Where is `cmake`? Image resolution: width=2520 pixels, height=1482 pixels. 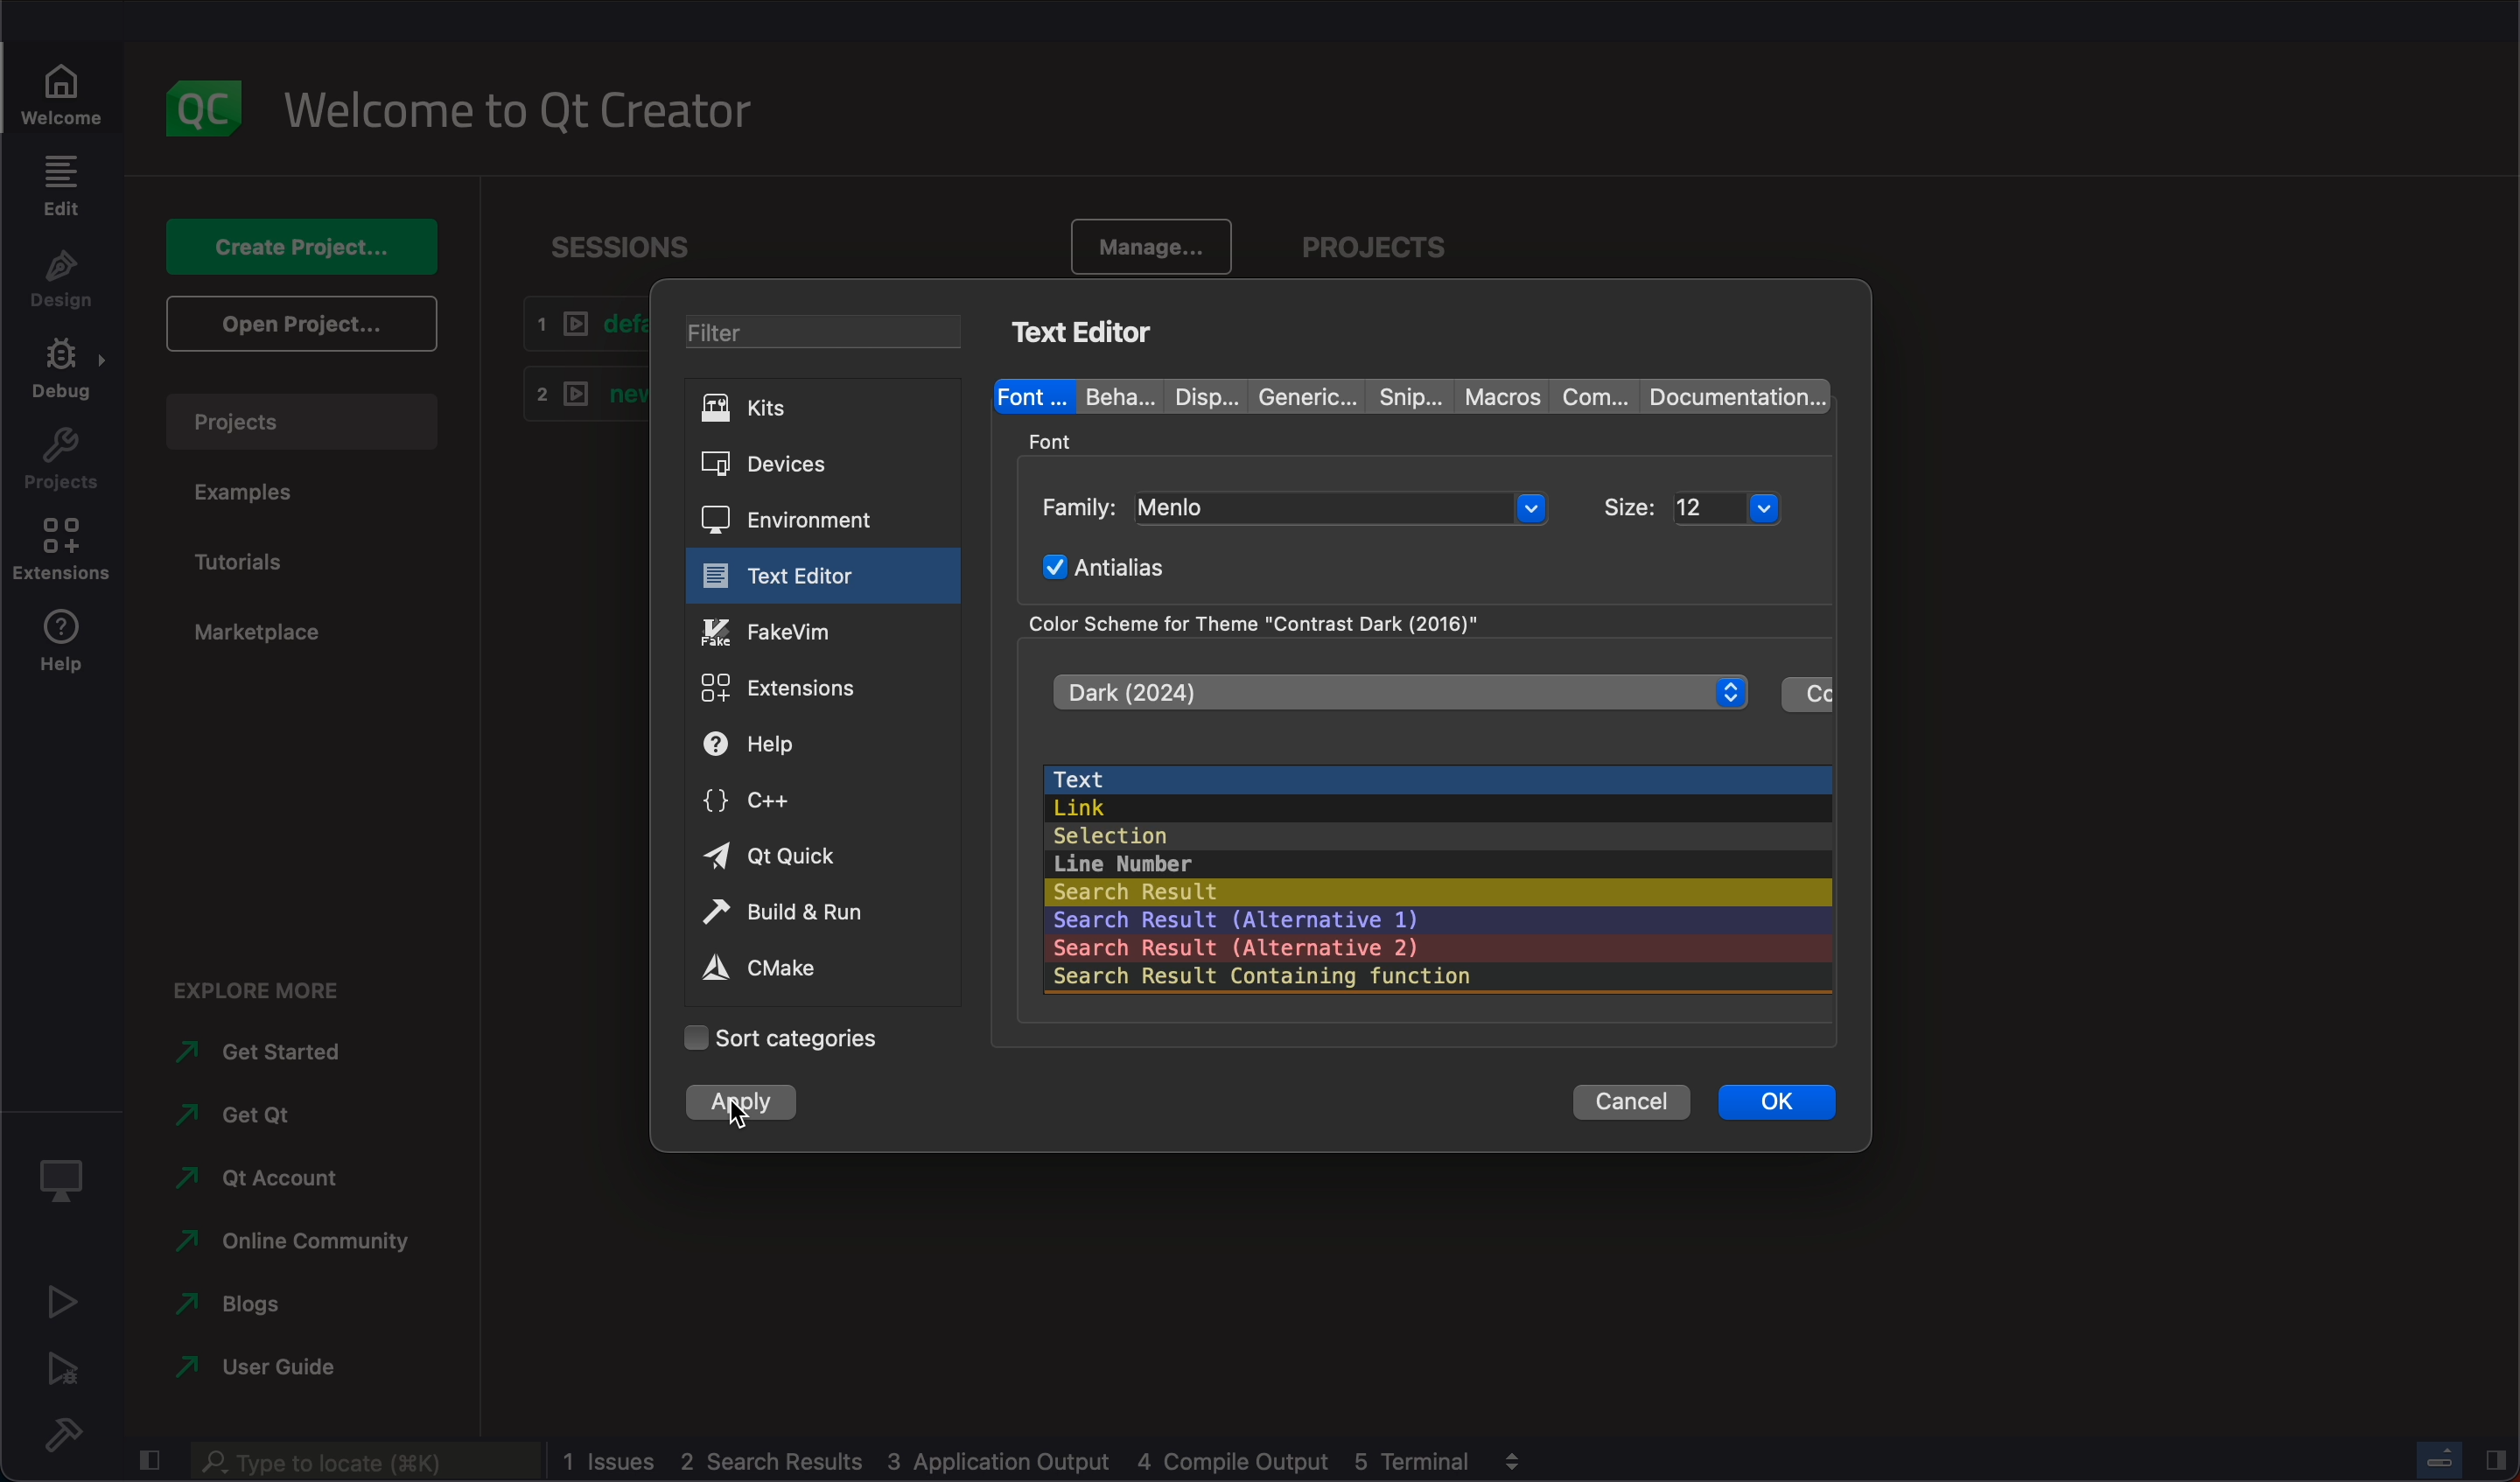 cmake is located at coordinates (807, 968).